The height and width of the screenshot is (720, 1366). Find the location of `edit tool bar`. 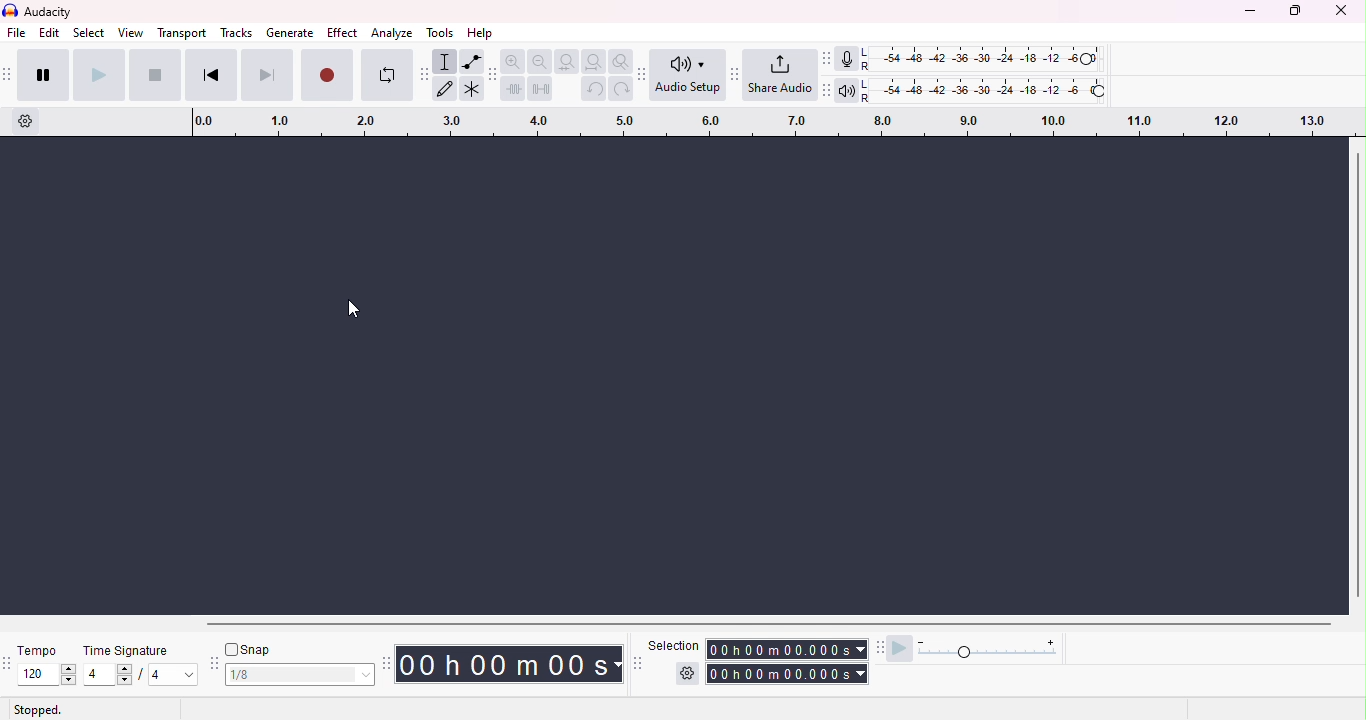

edit tool bar is located at coordinates (493, 73).